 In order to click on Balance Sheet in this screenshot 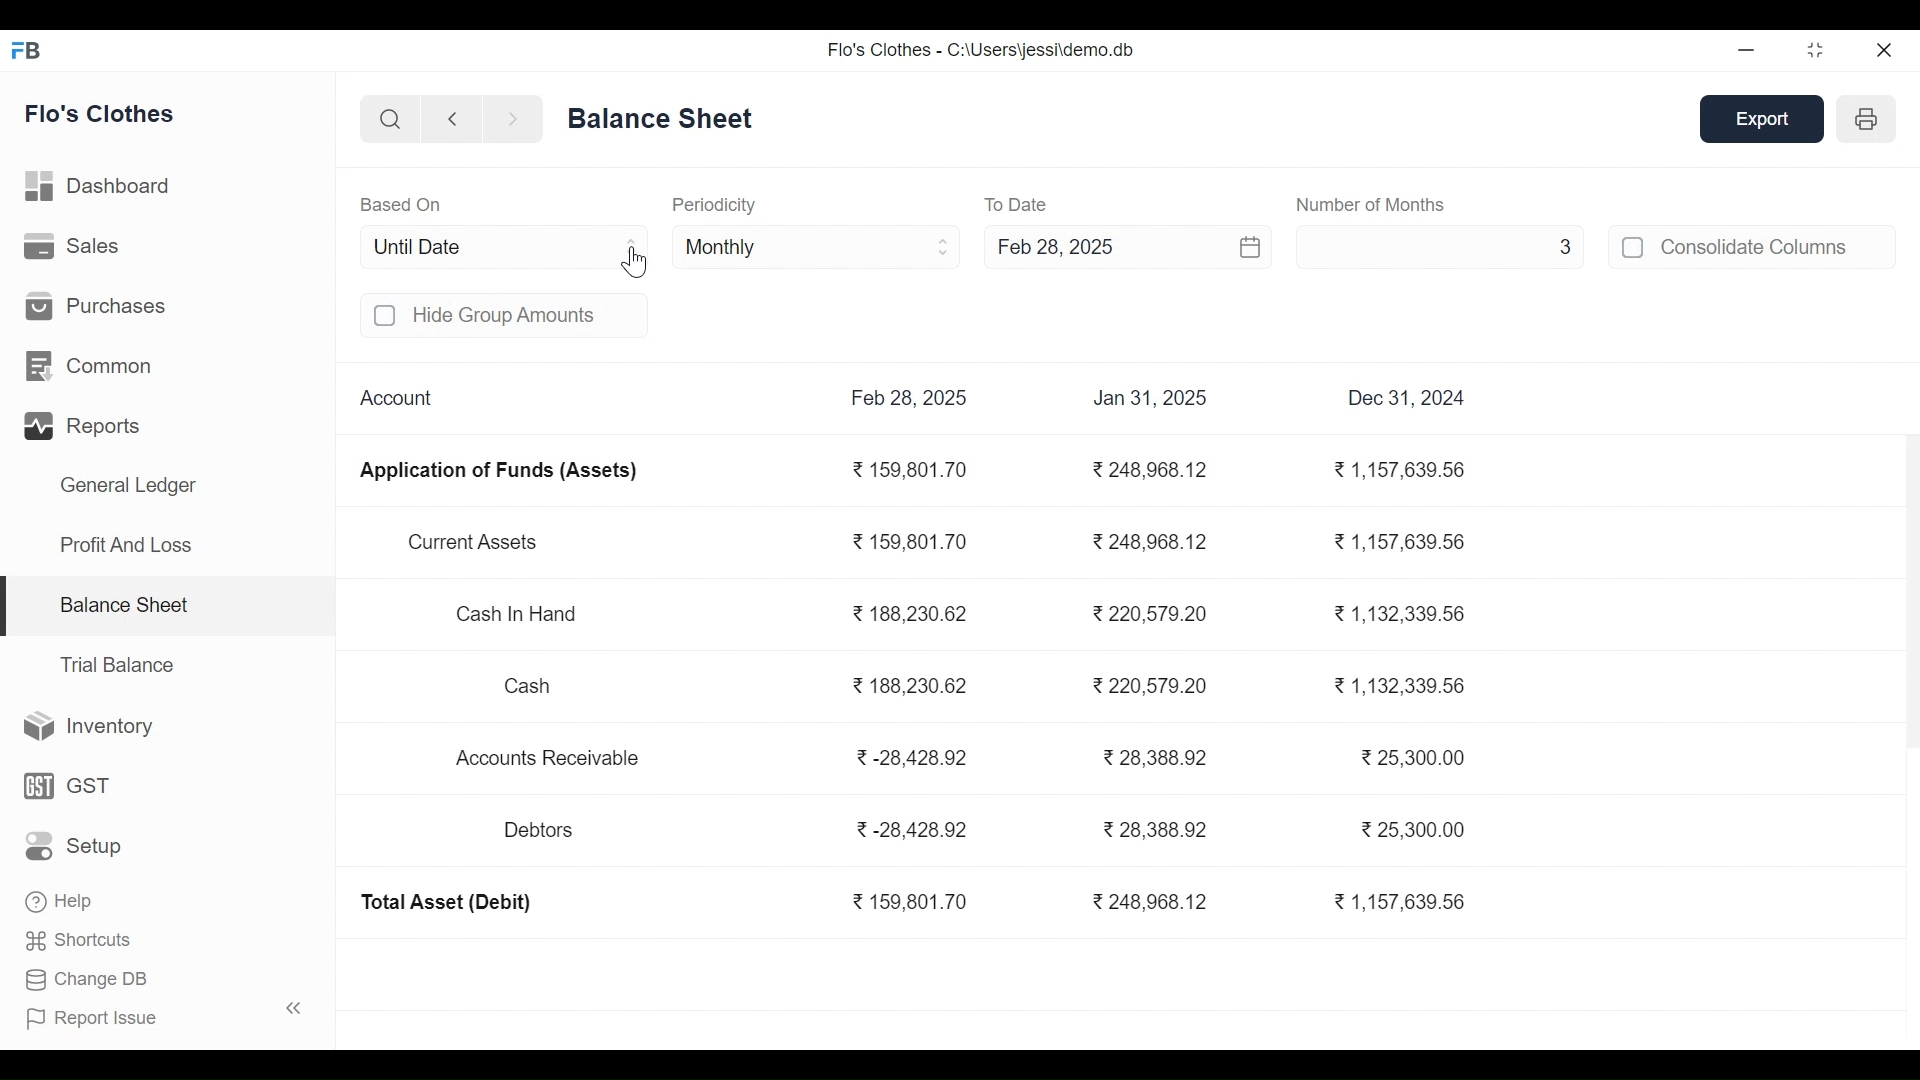, I will do `click(123, 603)`.